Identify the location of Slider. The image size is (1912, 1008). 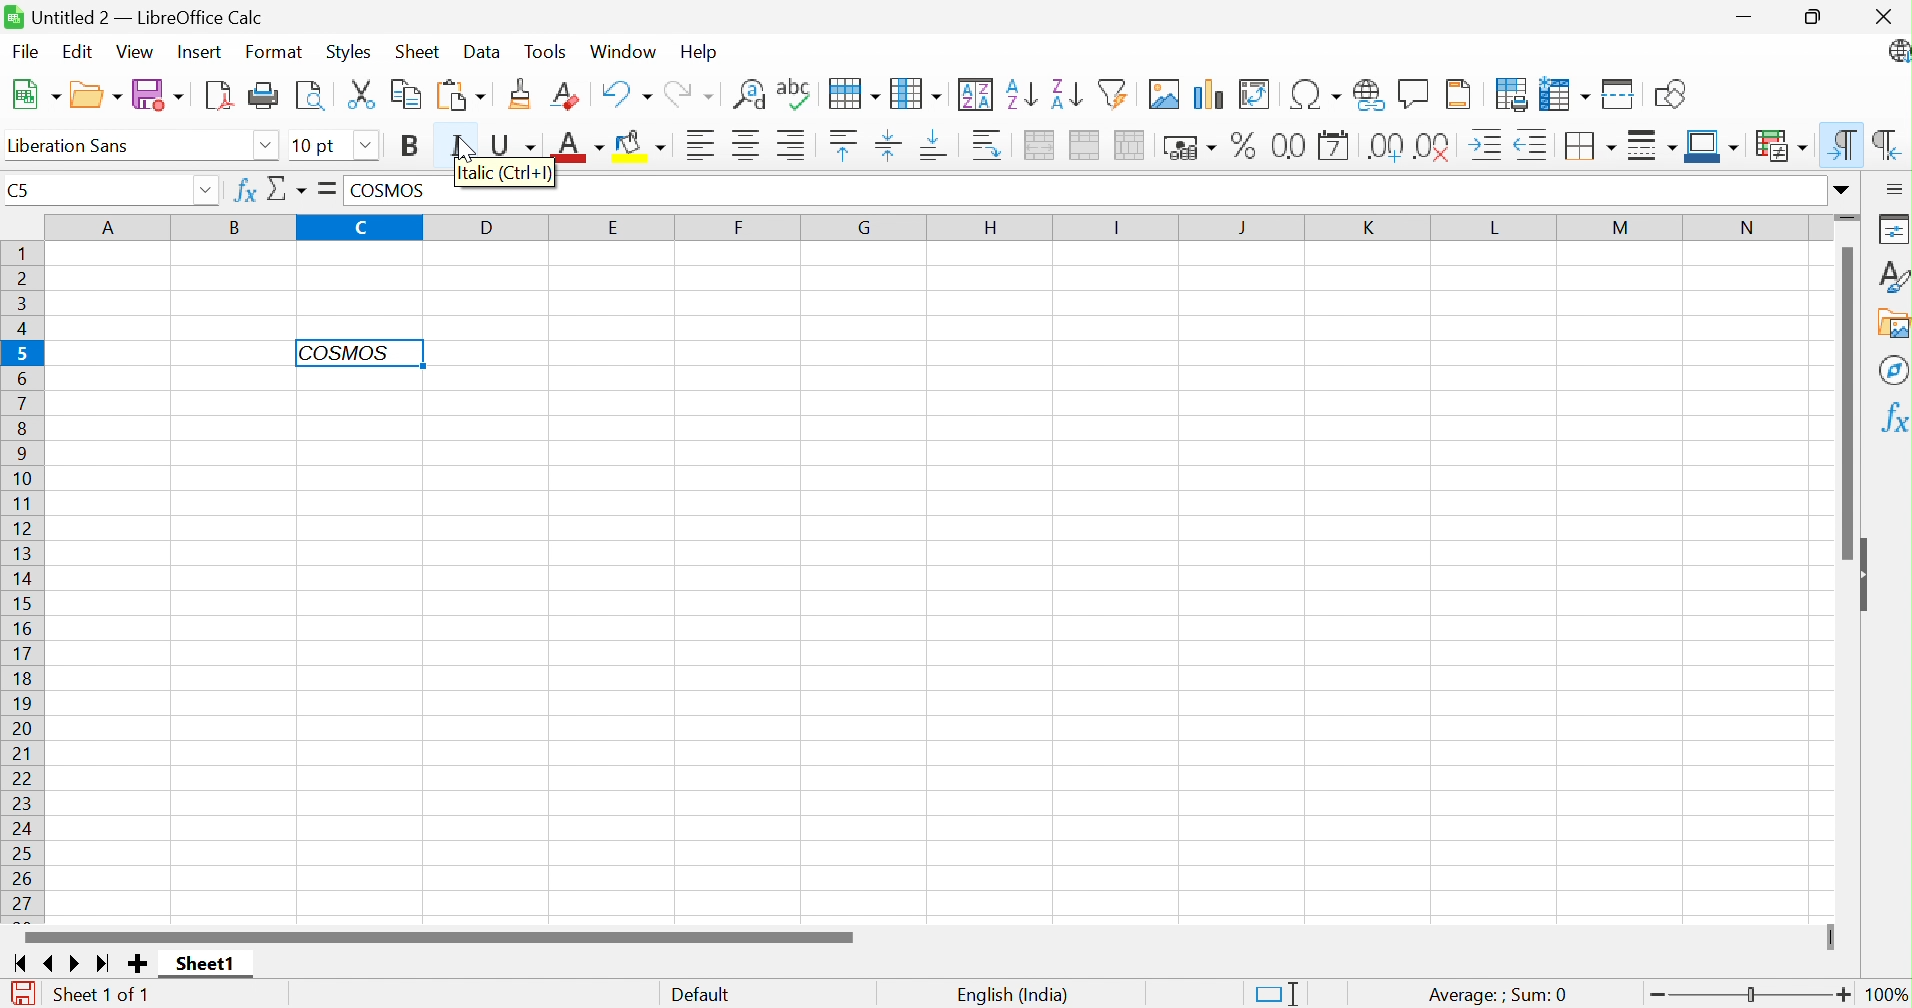
(1827, 937).